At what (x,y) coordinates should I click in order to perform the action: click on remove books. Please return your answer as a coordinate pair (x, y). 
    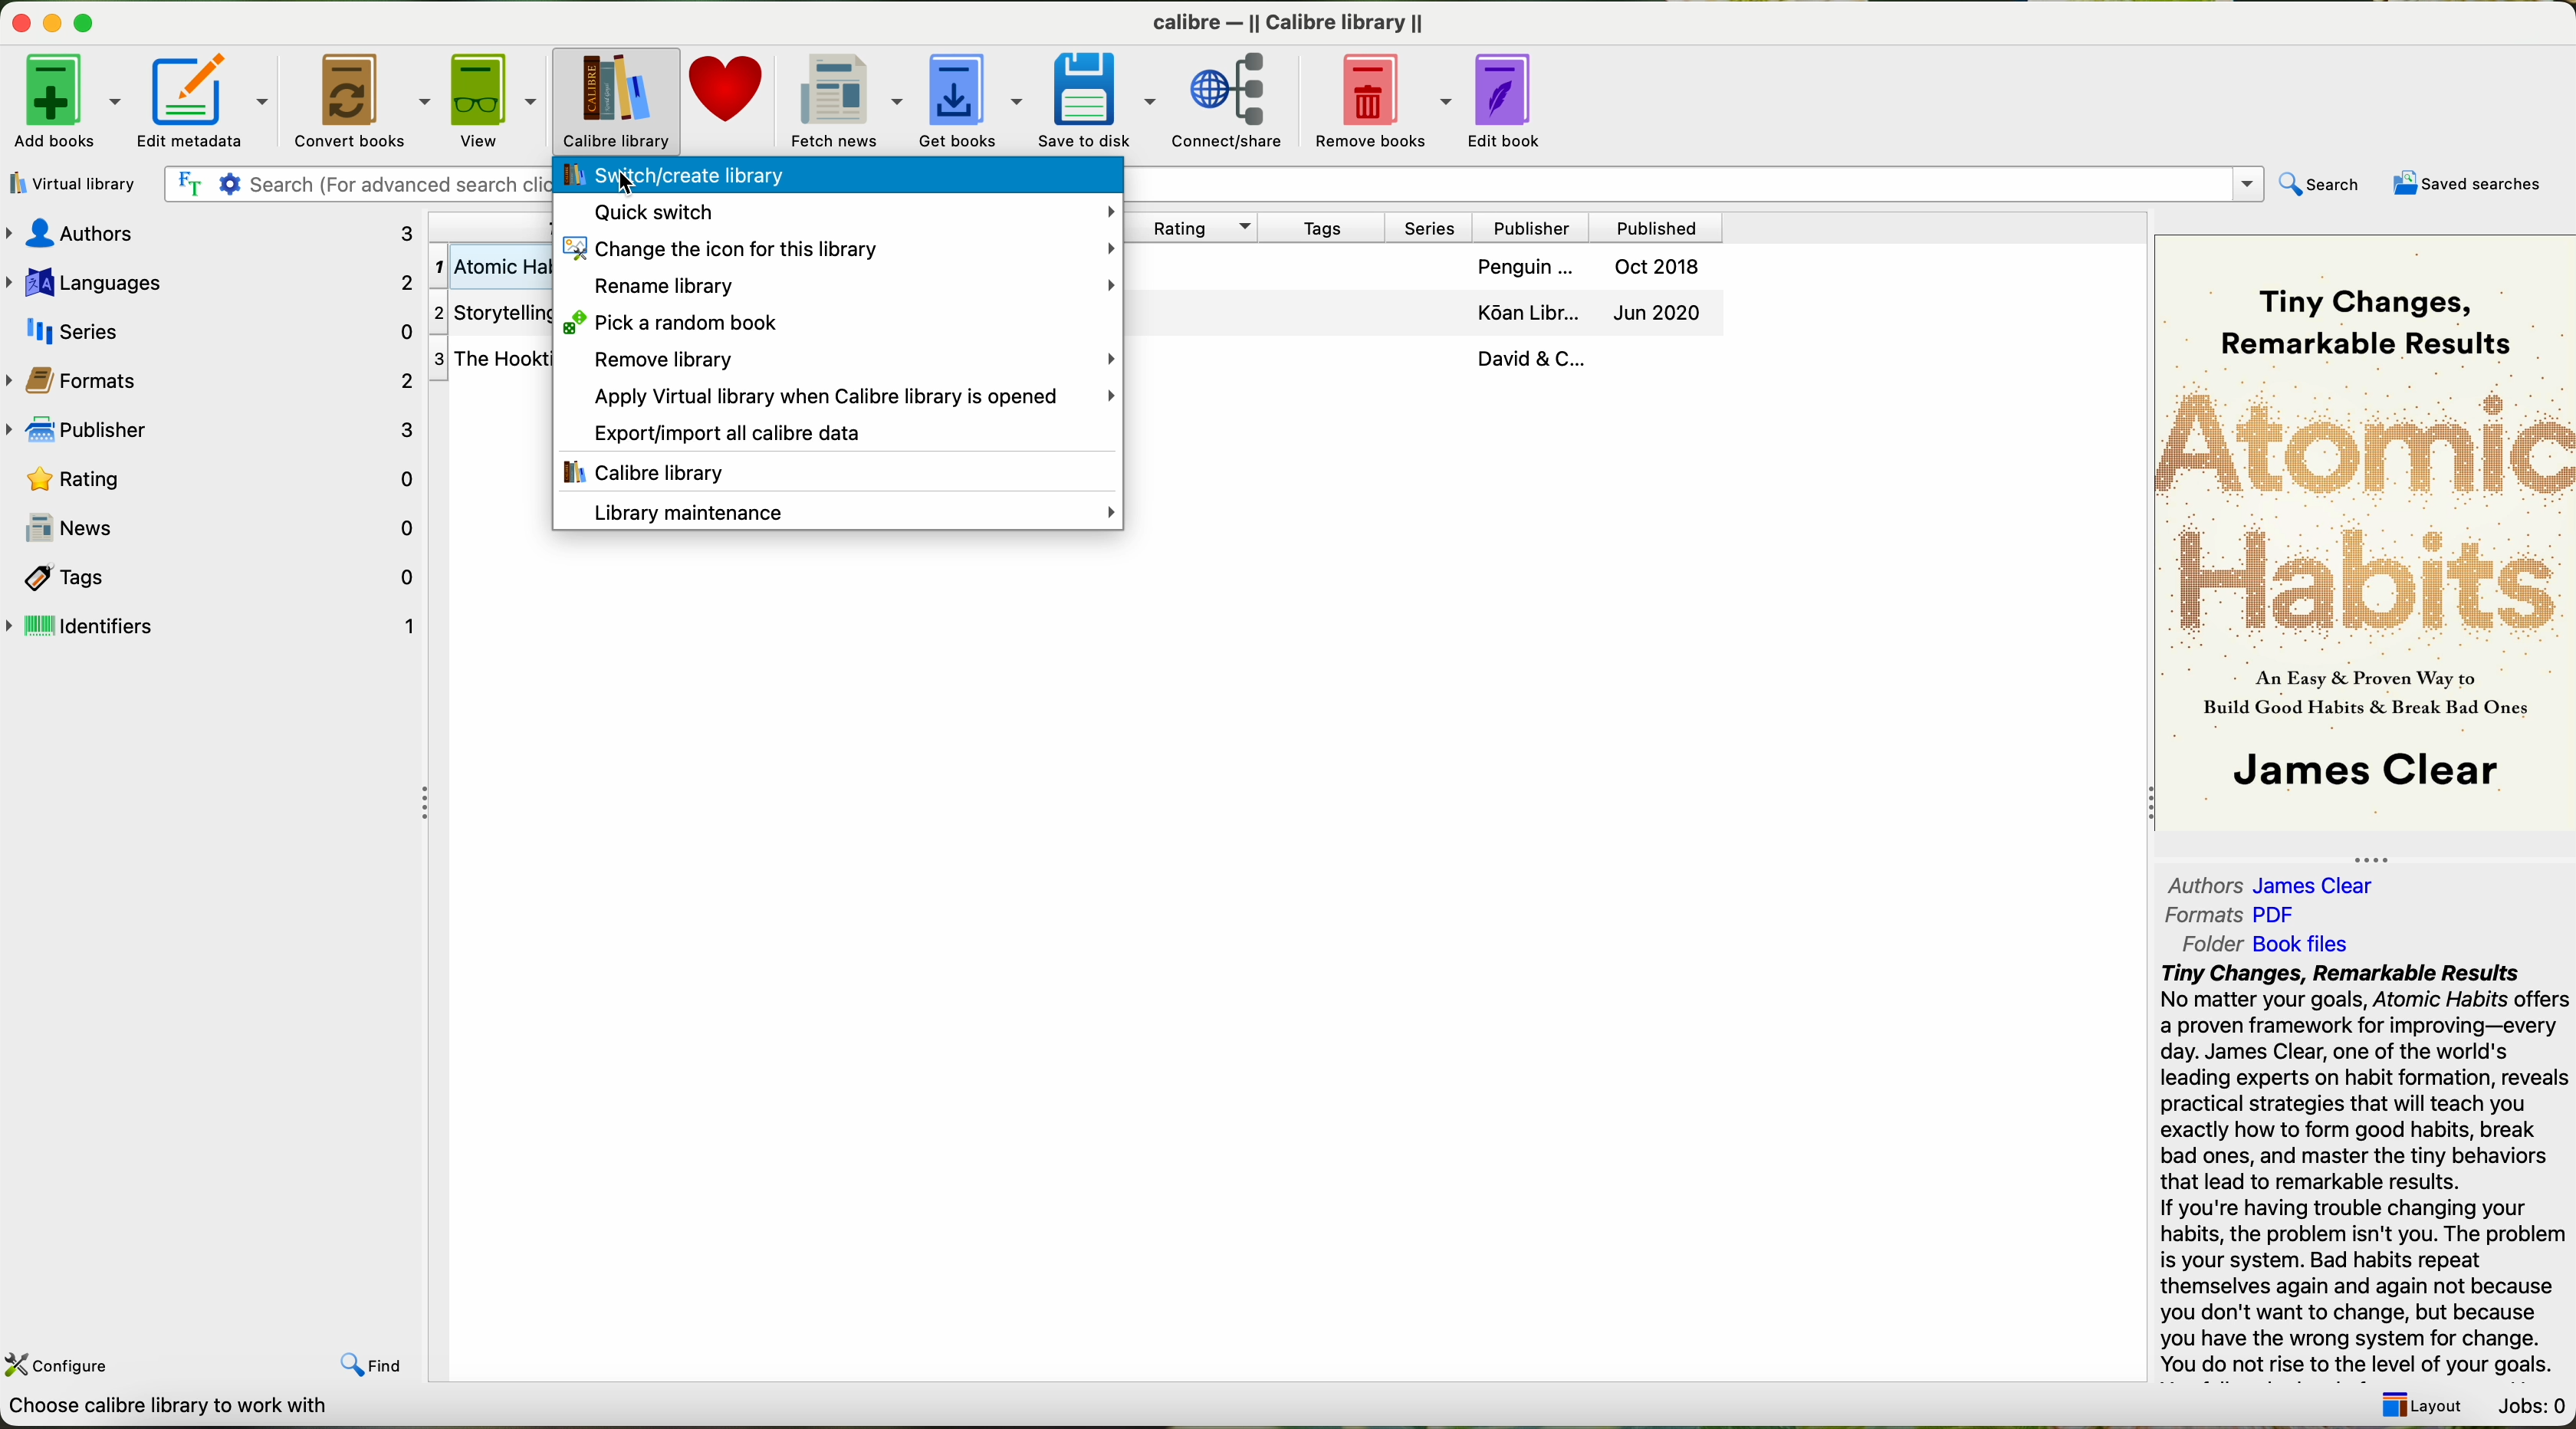
    Looking at the image, I should click on (1388, 98).